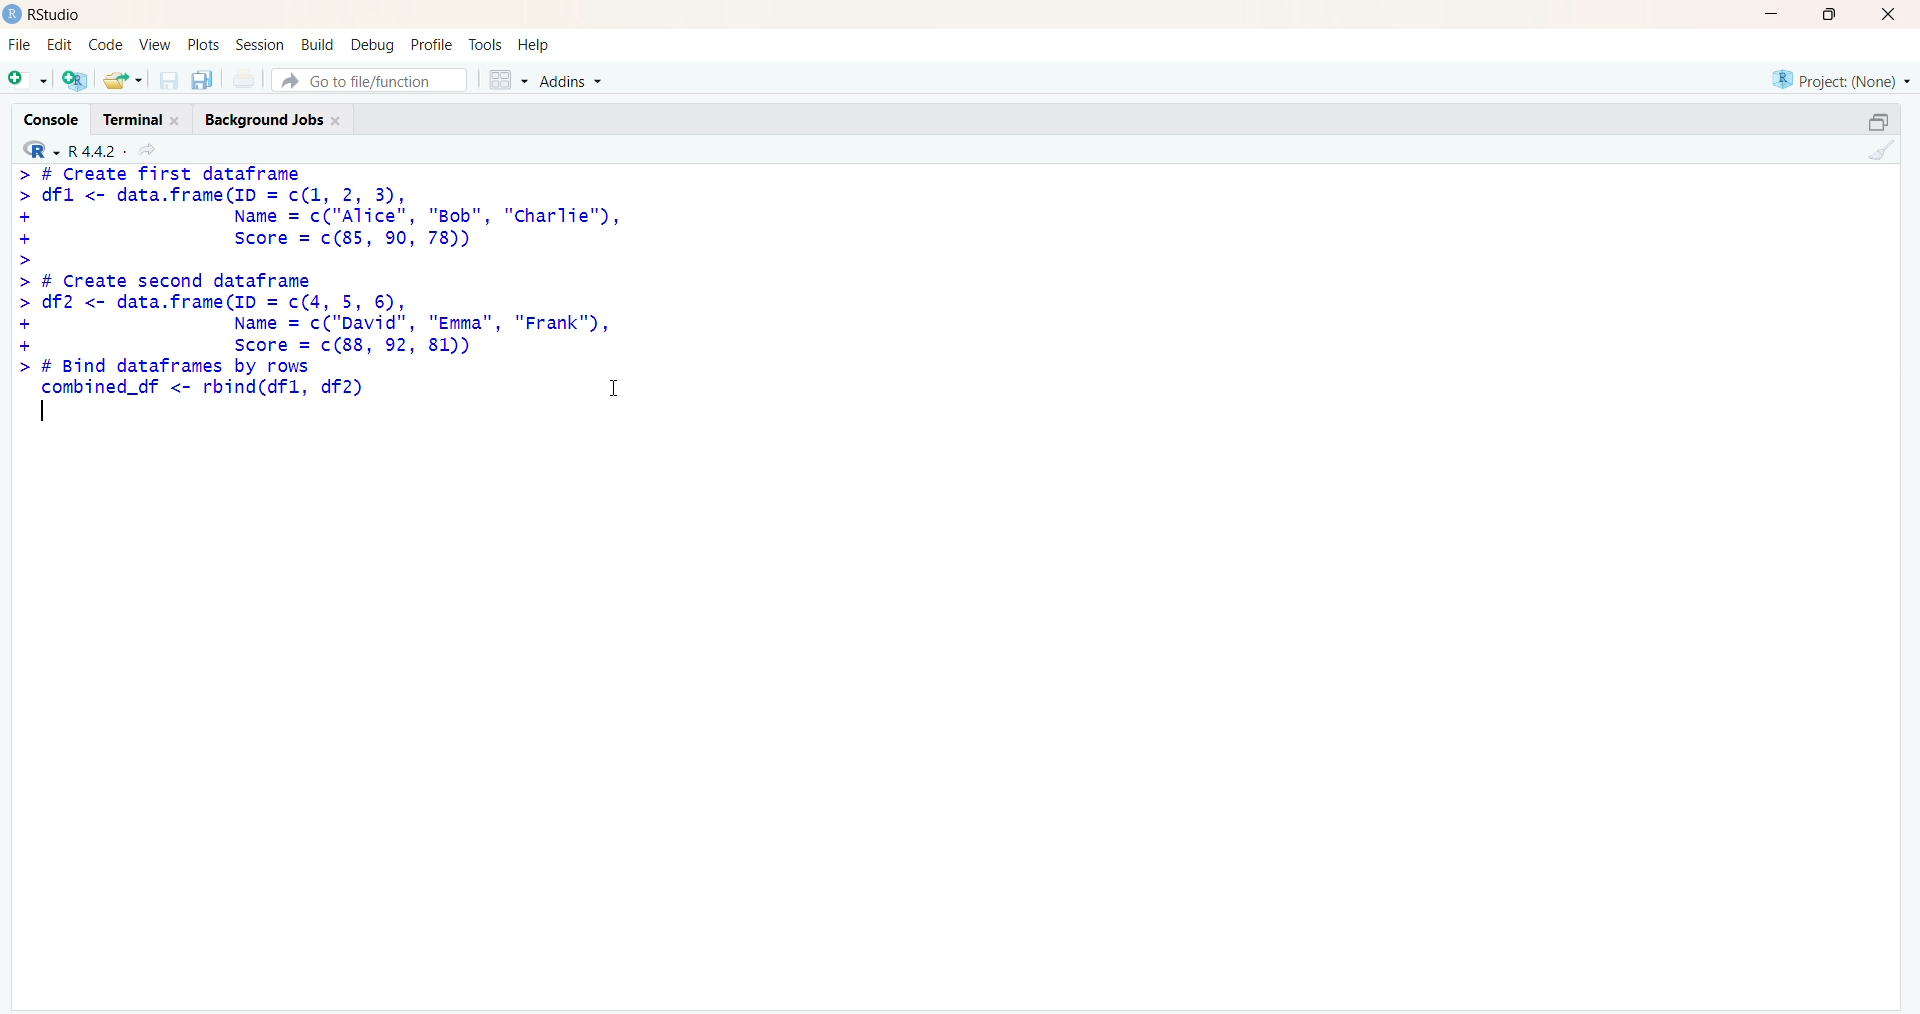 This screenshot has height=1014, width=1920. Describe the element at coordinates (142, 118) in the screenshot. I see `Terminal` at that location.